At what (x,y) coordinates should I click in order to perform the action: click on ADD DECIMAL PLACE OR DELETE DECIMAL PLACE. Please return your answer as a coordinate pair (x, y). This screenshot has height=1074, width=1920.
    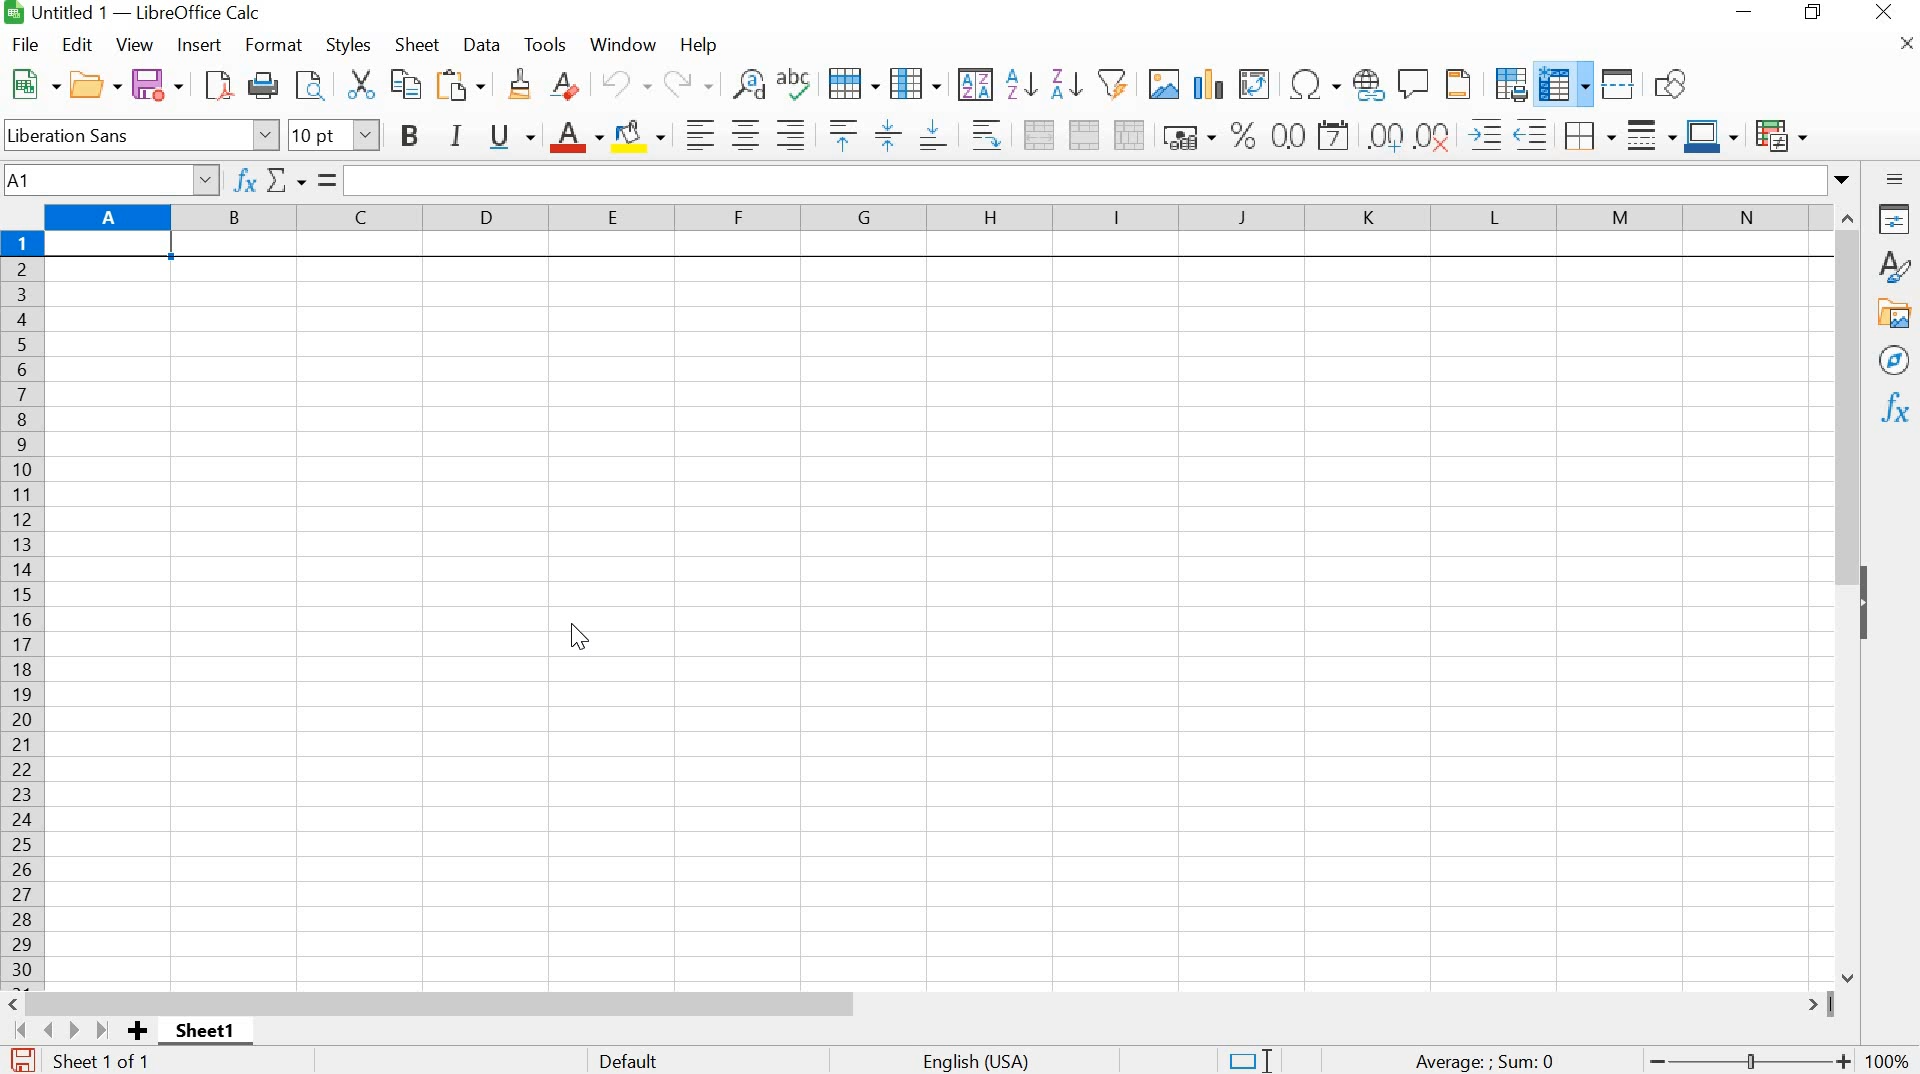
    Looking at the image, I should click on (1412, 133).